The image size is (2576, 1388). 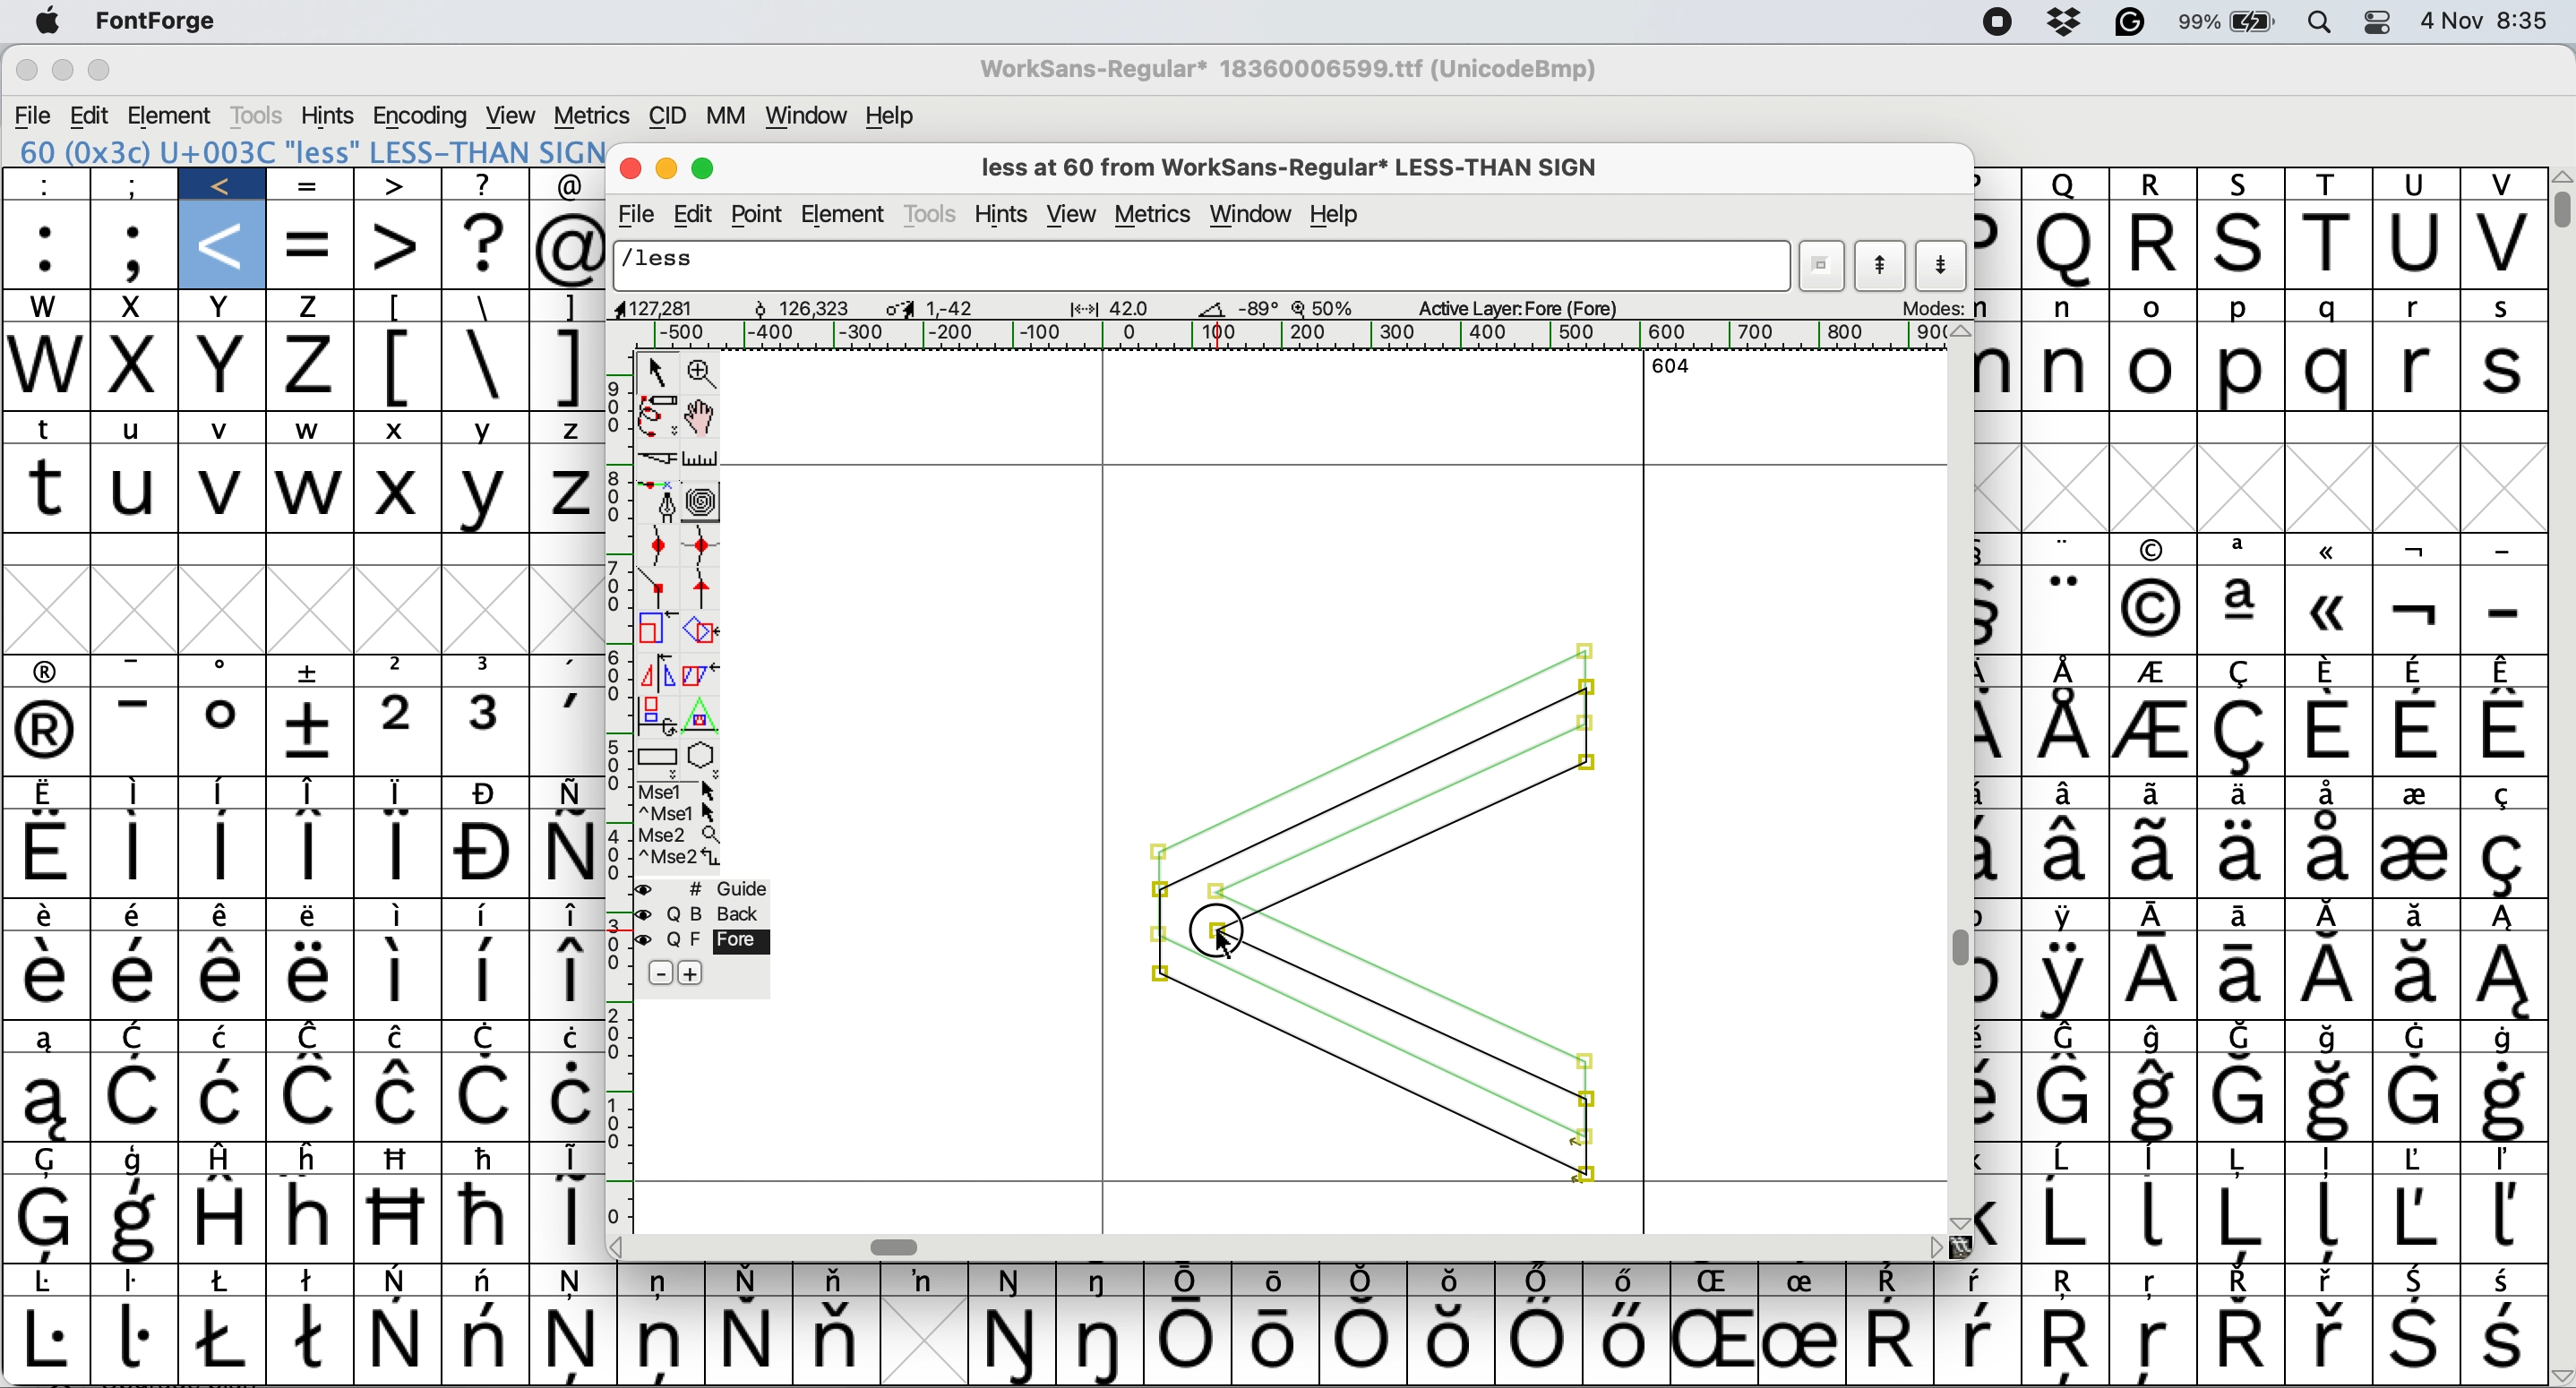 I want to click on Symbol, so click(x=1802, y=1280).